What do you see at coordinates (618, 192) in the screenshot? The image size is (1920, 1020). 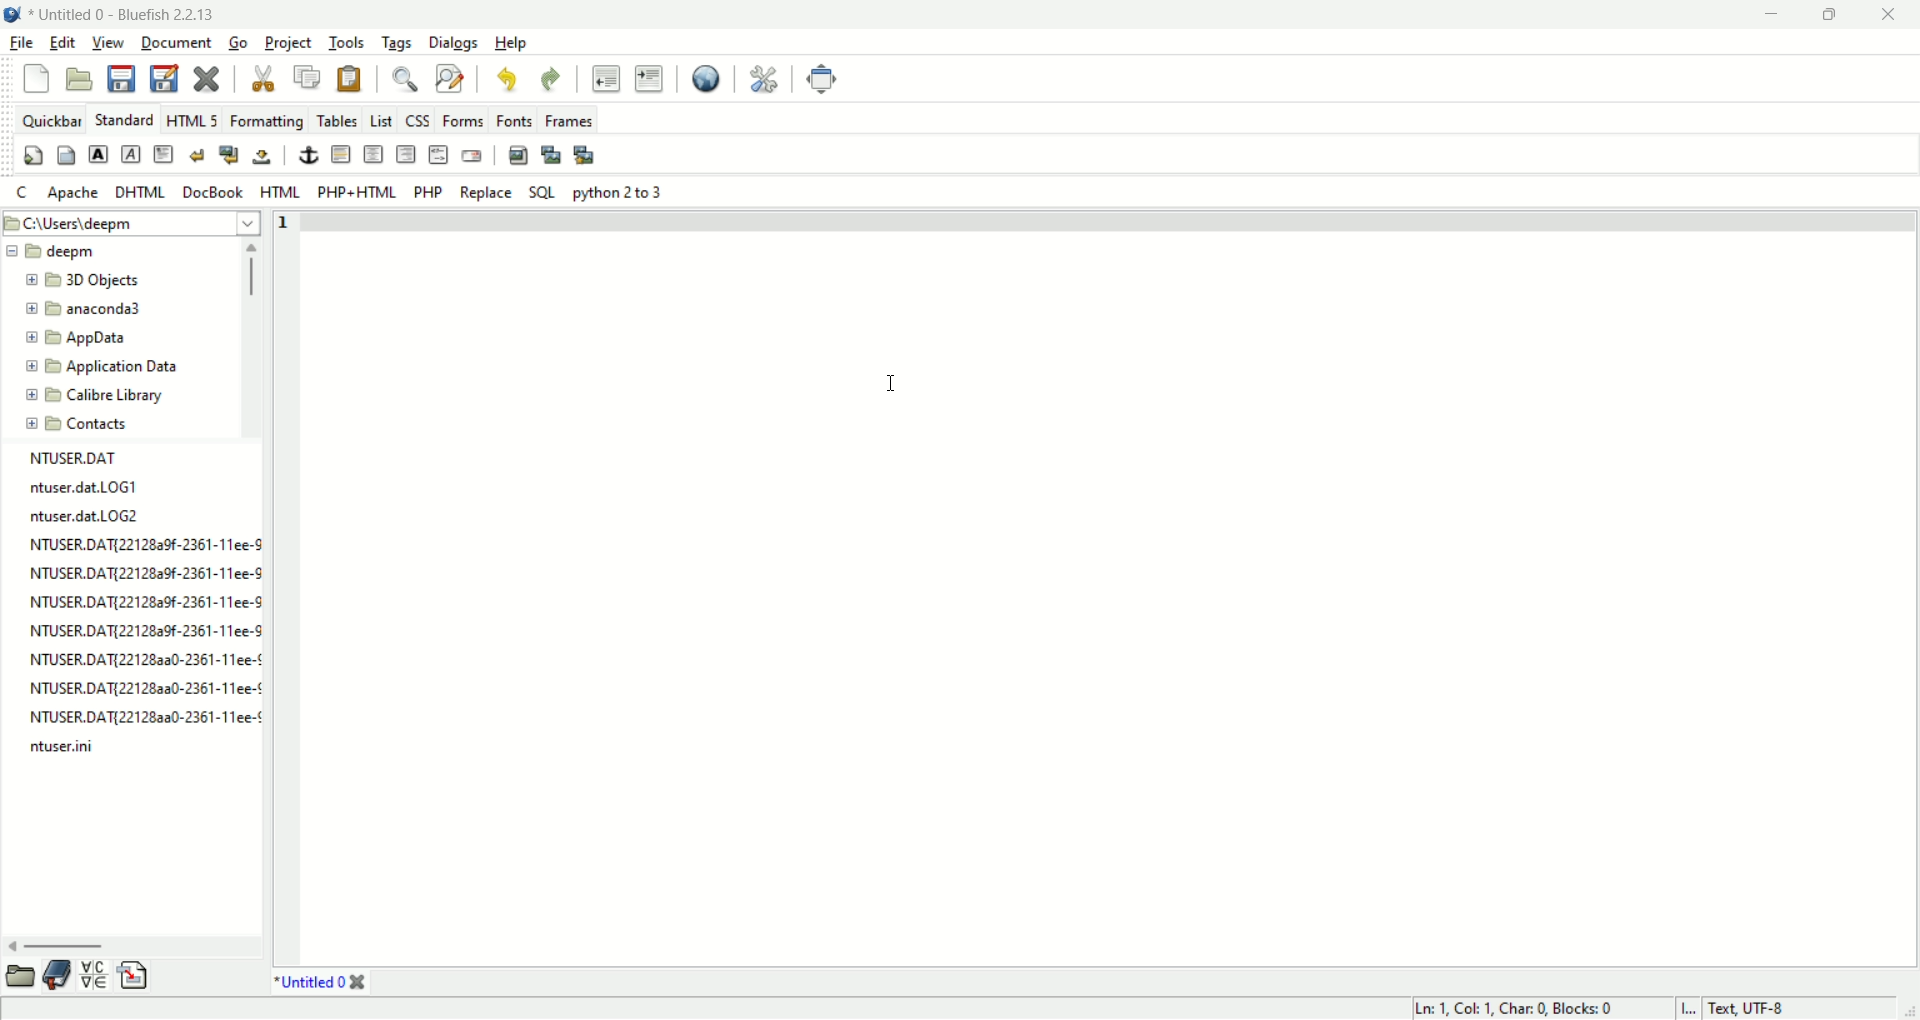 I see `python 2 to 3` at bounding box center [618, 192].